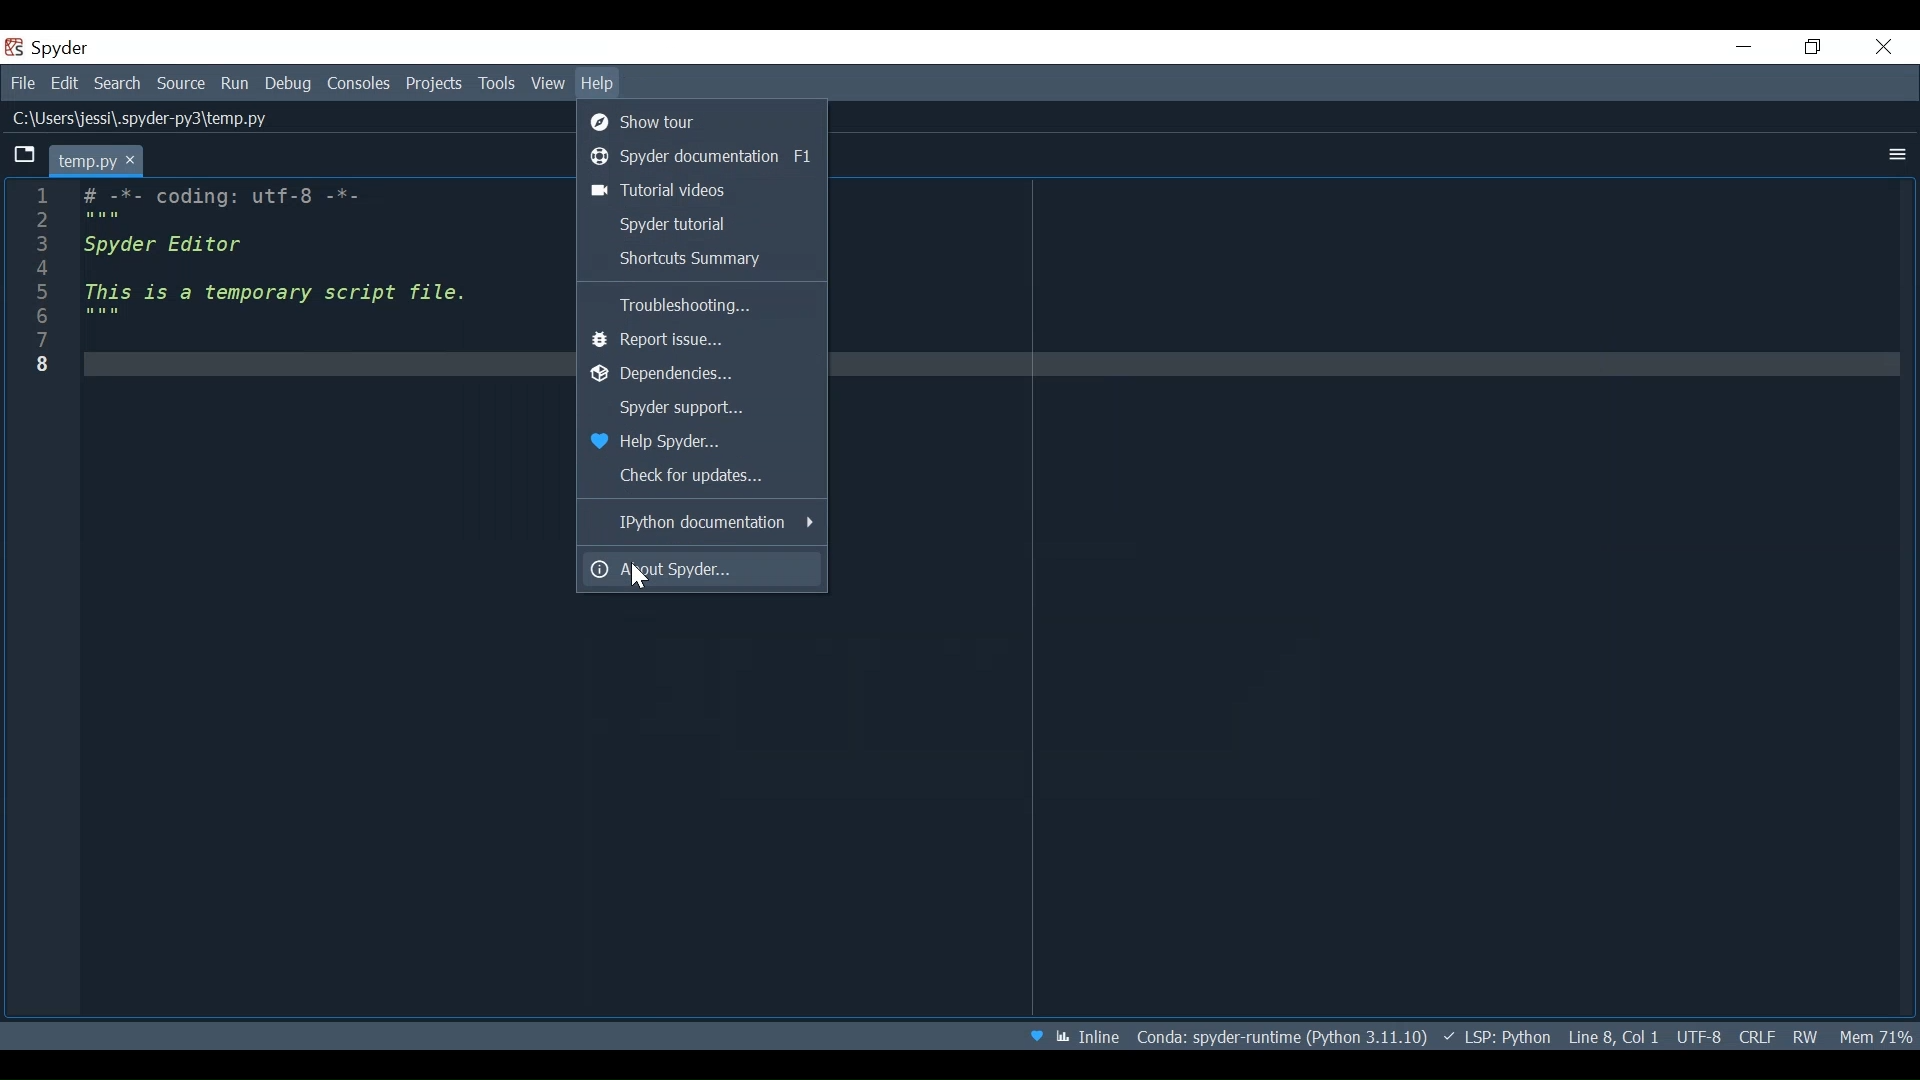 The height and width of the screenshot is (1080, 1920). I want to click on Browse Tabs, so click(22, 157).